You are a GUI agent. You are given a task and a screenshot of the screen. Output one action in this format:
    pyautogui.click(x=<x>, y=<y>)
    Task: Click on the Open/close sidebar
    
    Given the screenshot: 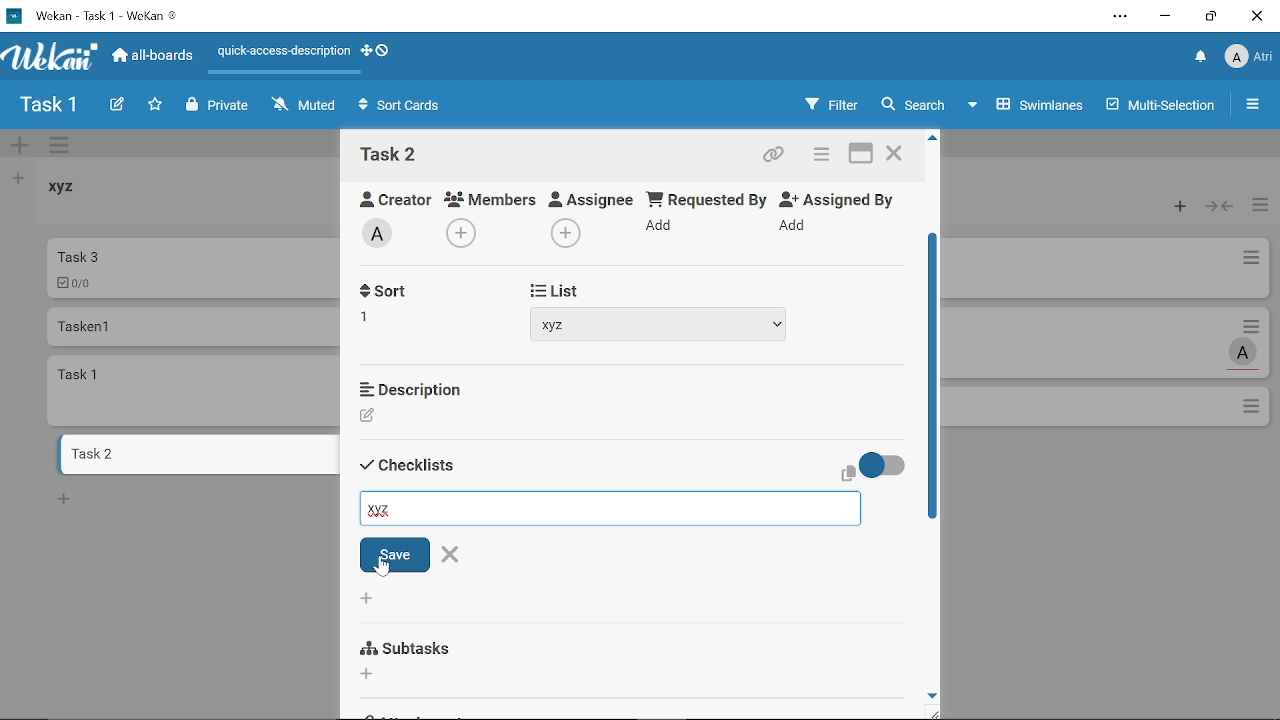 What is the action you would take?
    pyautogui.click(x=1255, y=107)
    